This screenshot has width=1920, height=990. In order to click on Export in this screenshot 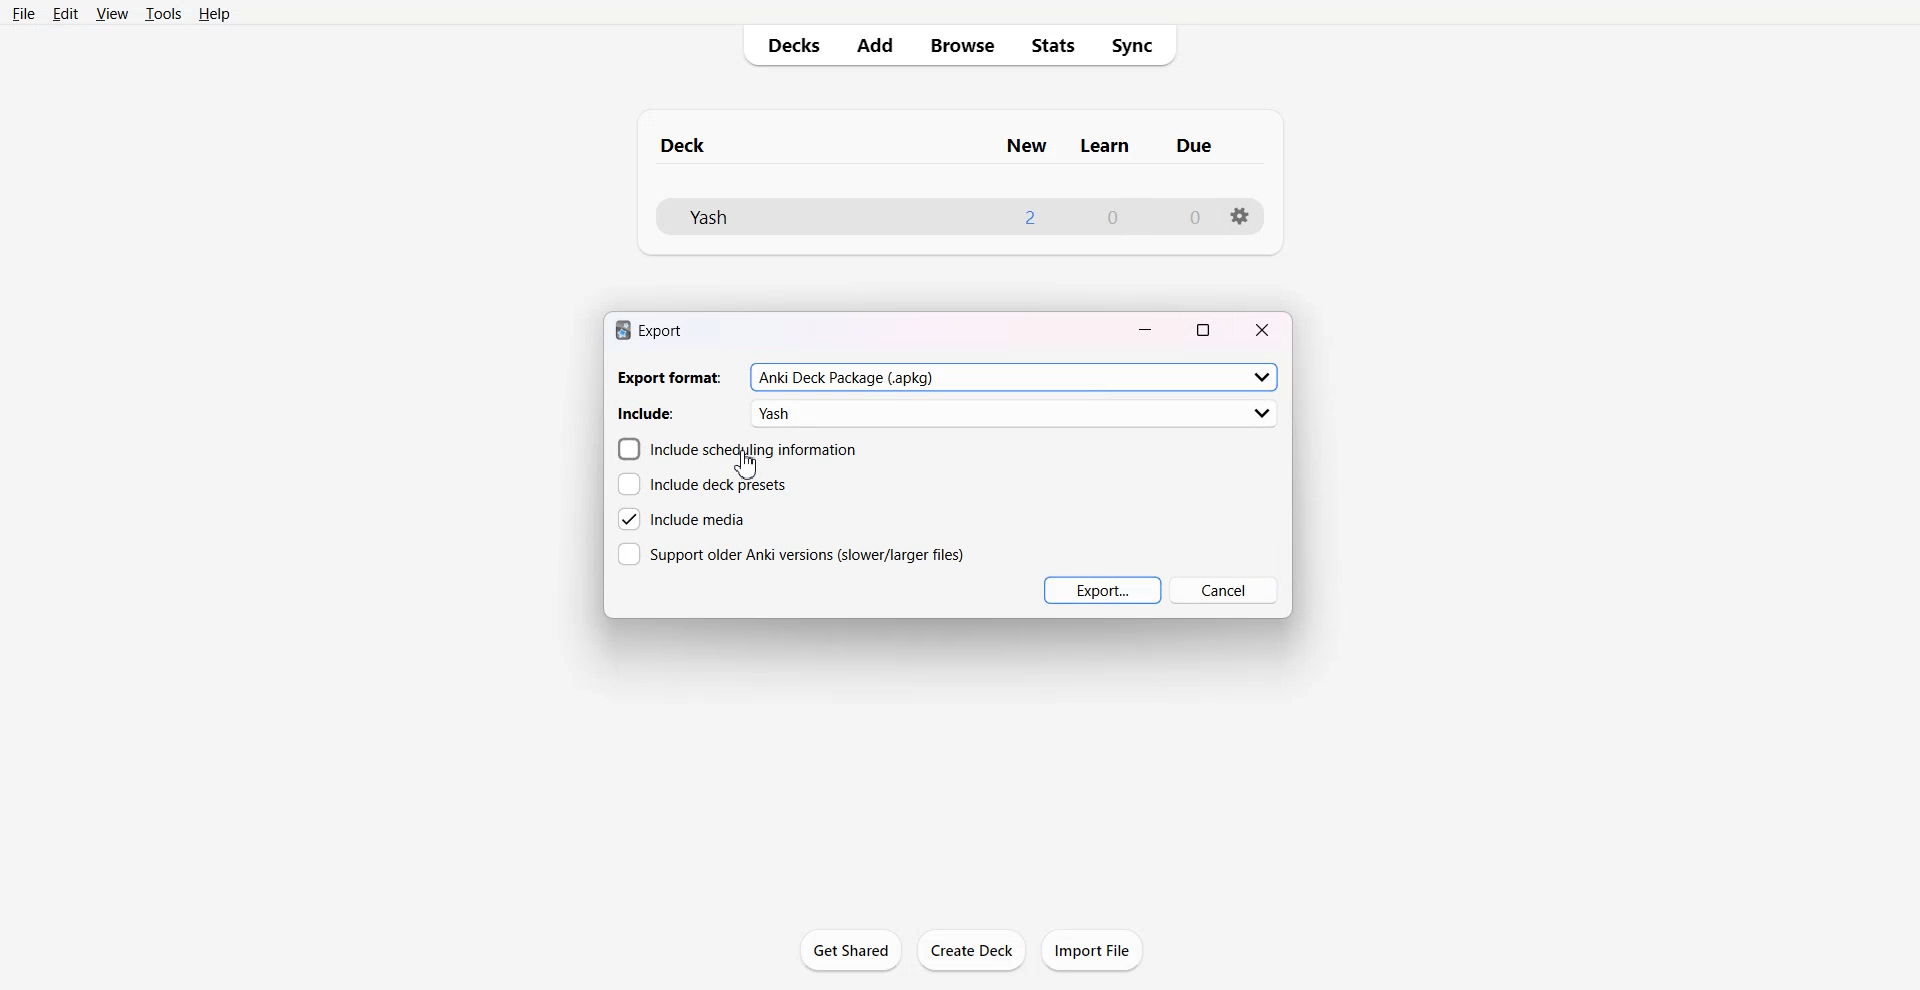, I will do `click(1102, 590)`.